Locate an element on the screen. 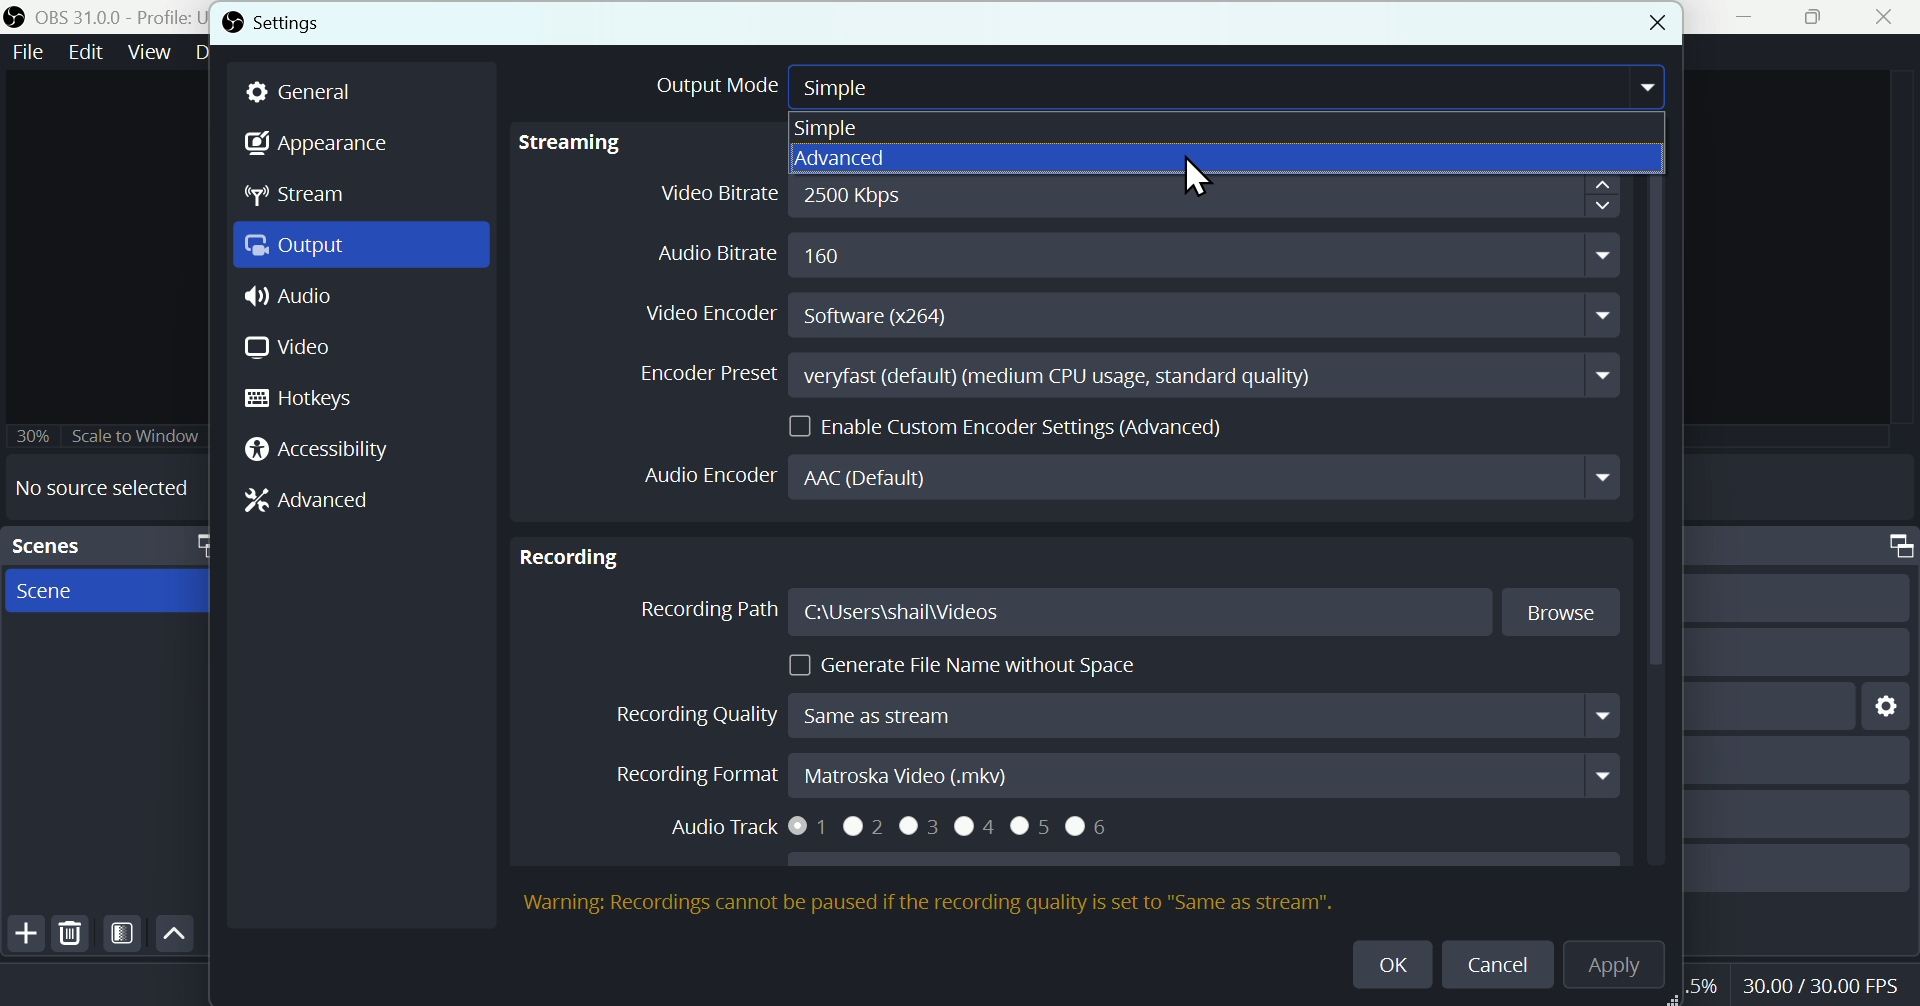 The image size is (1920, 1006). close tab is located at coordinates (1653, 26).